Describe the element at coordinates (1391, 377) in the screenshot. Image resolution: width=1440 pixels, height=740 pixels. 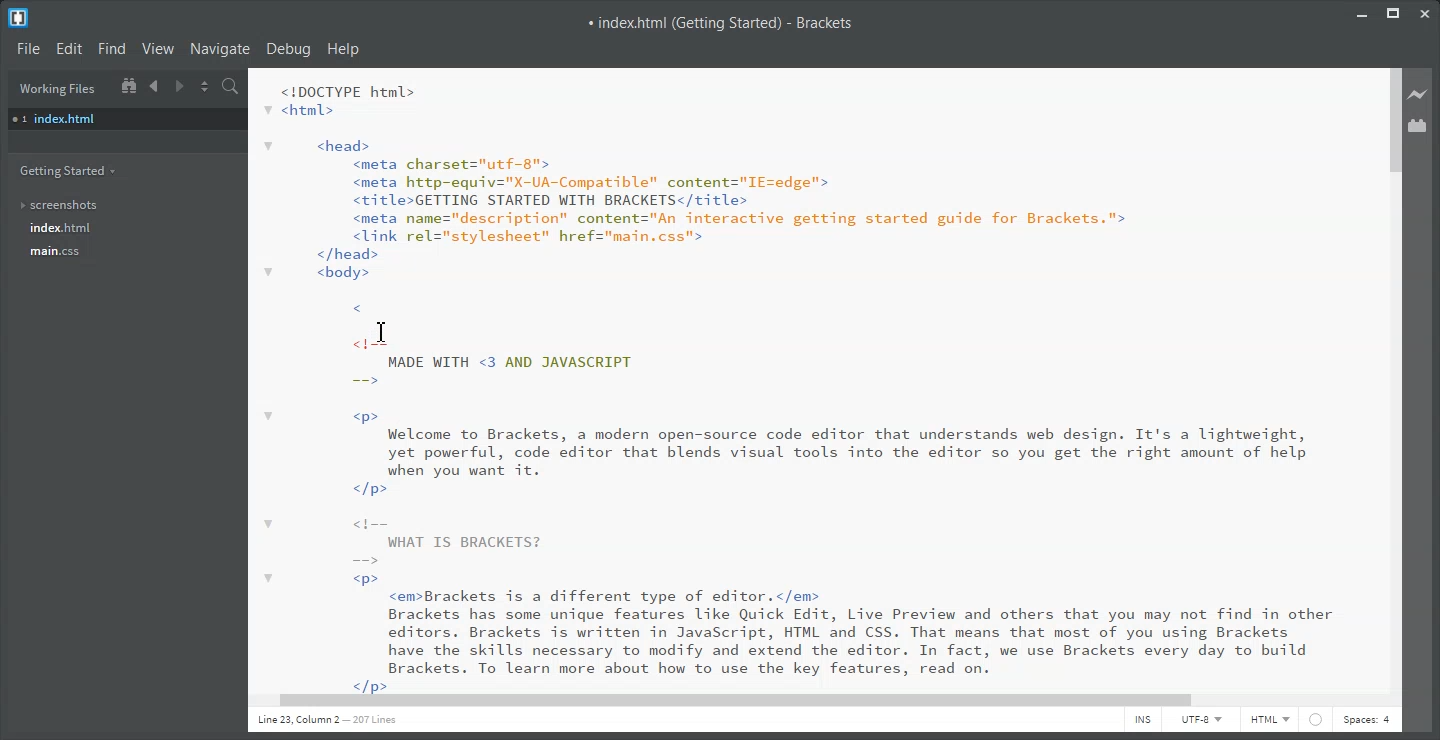
I see `Vertical Scroll bar` at that location.